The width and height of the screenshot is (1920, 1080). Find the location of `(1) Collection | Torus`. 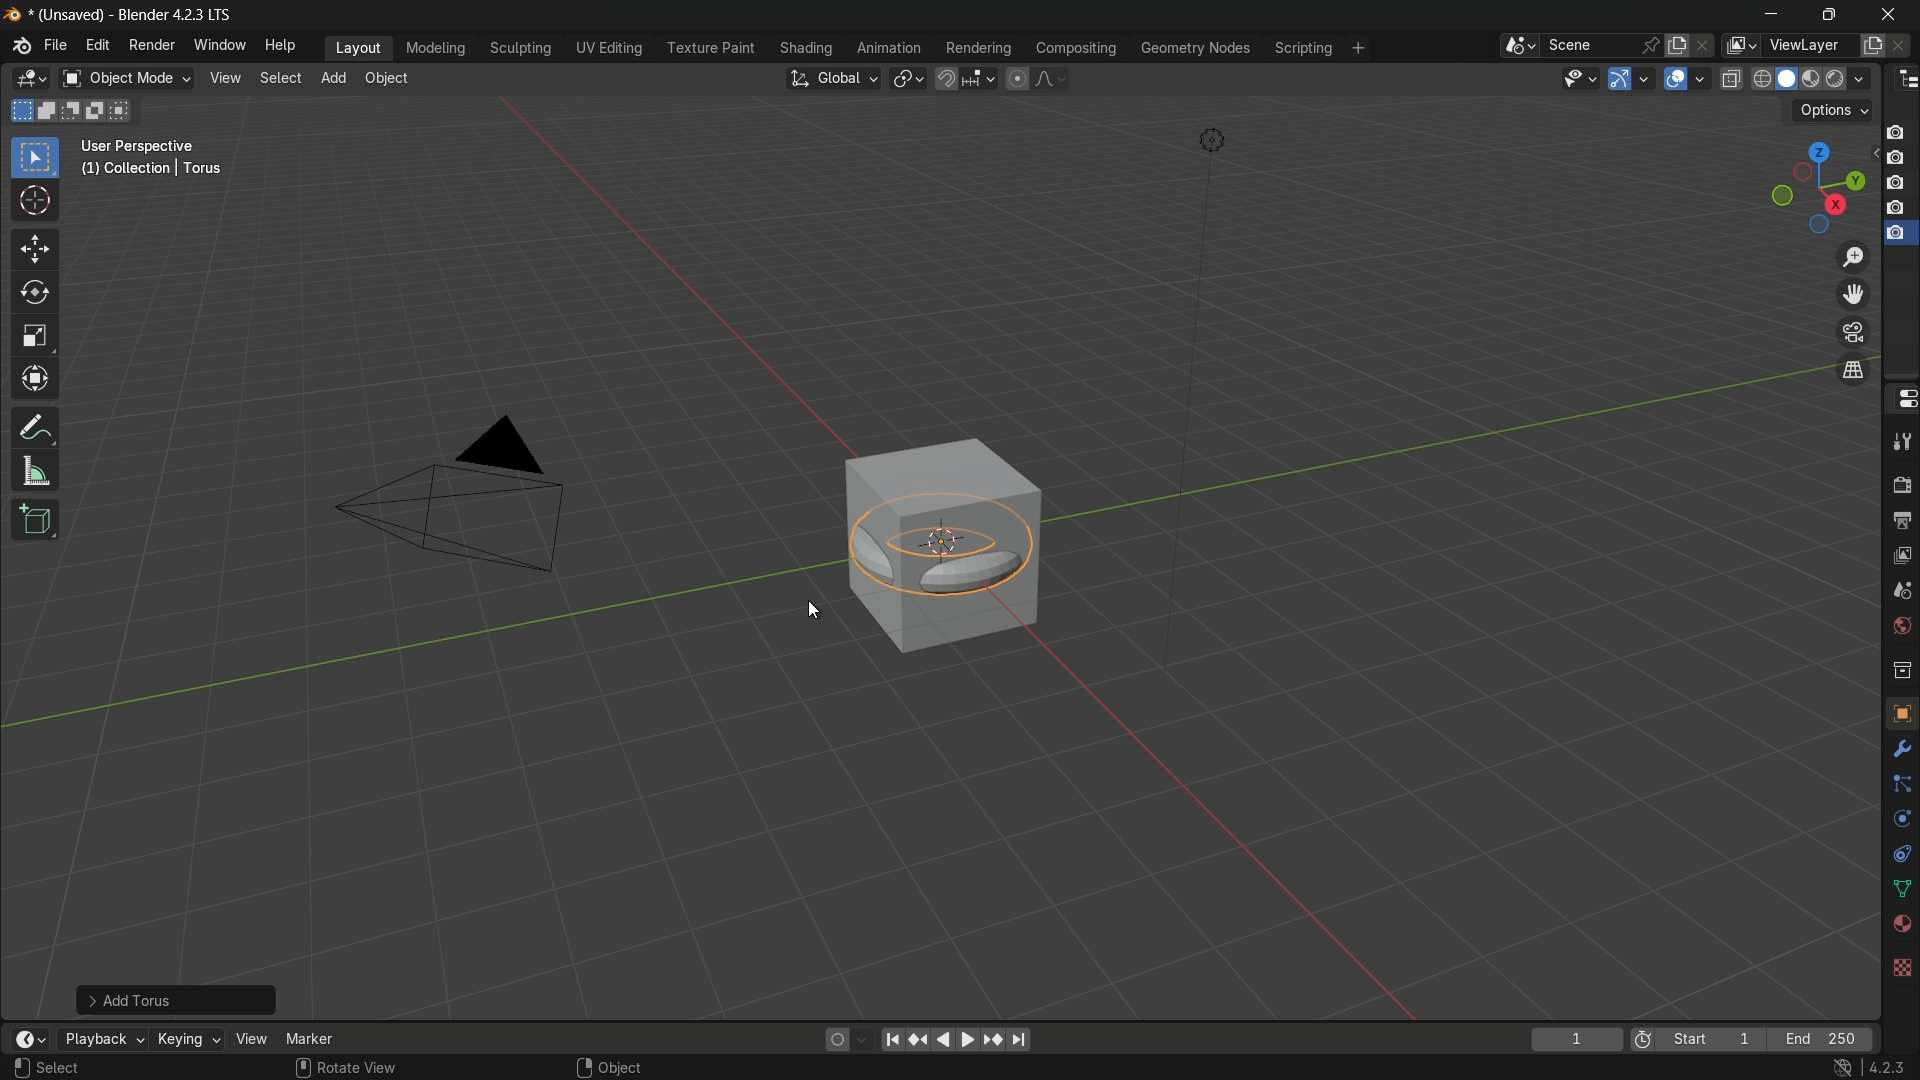

(1) Collection | Torus is located at coordinates (149, 170).